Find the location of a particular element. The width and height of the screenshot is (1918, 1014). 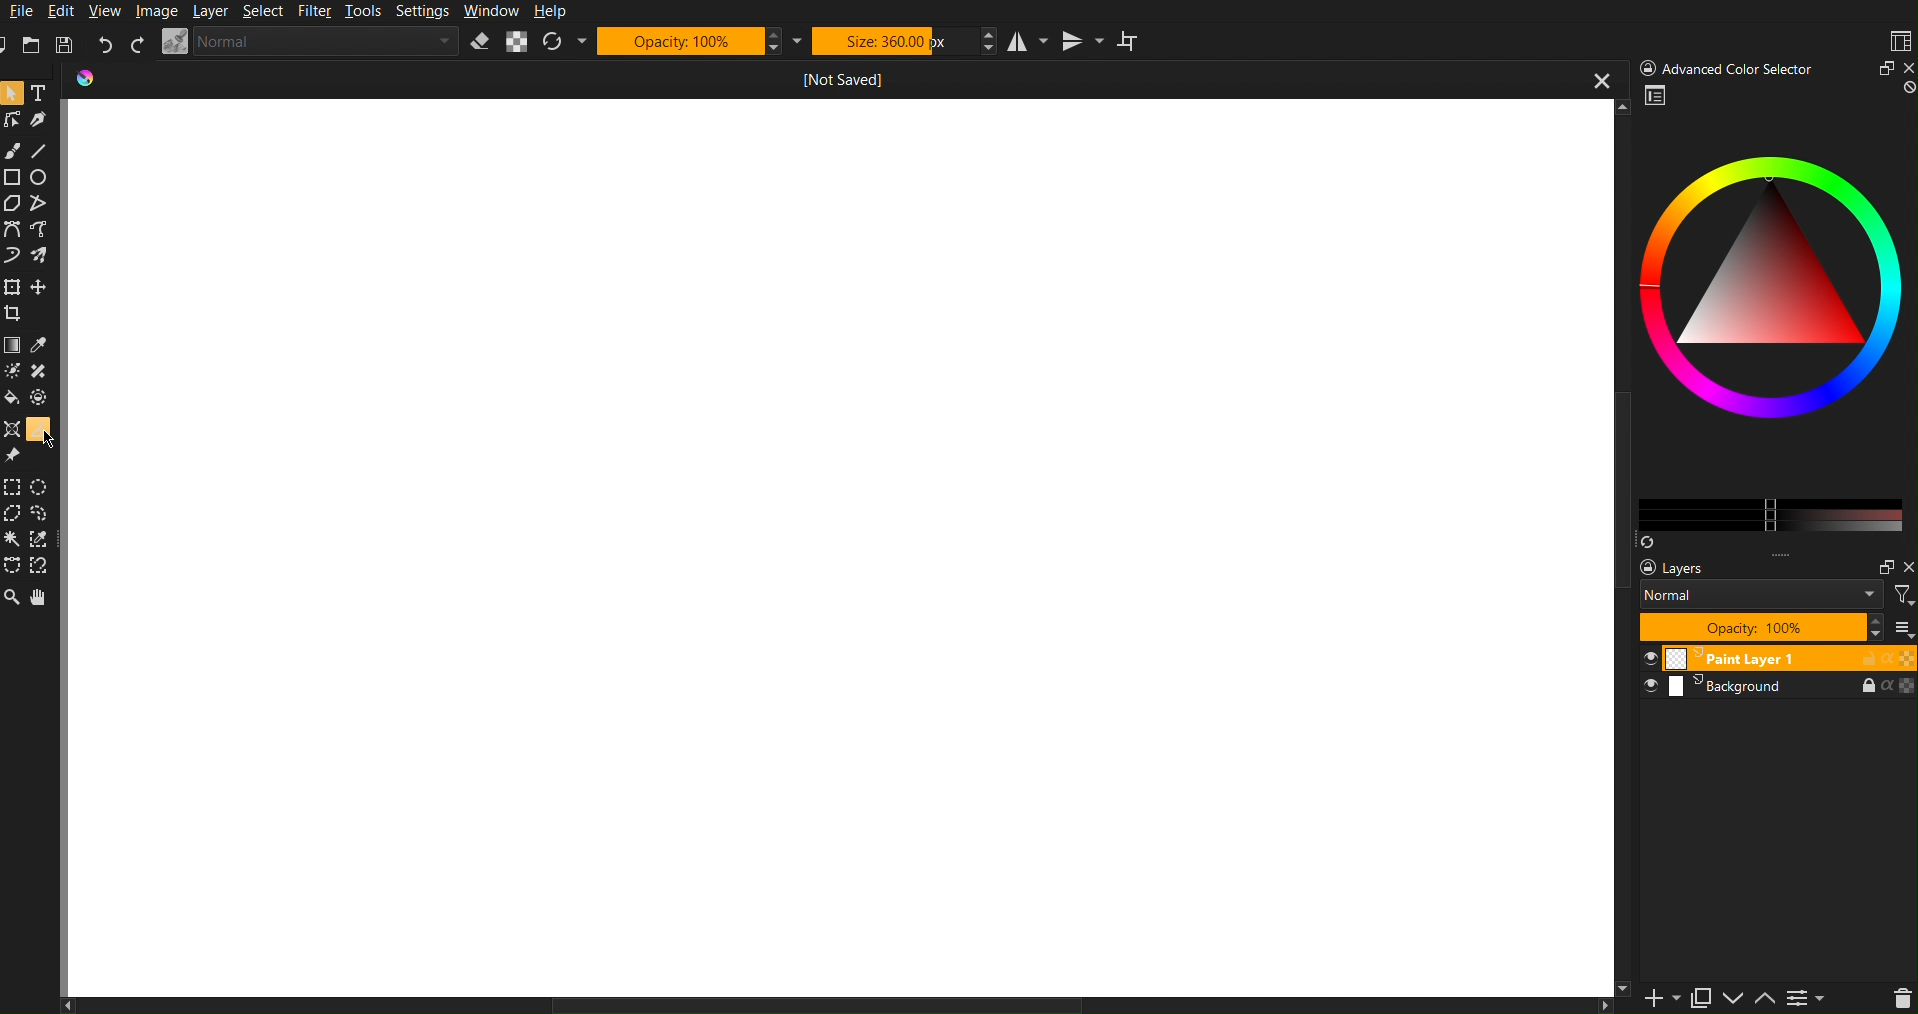

Brush is located at coordinates (14, 150).